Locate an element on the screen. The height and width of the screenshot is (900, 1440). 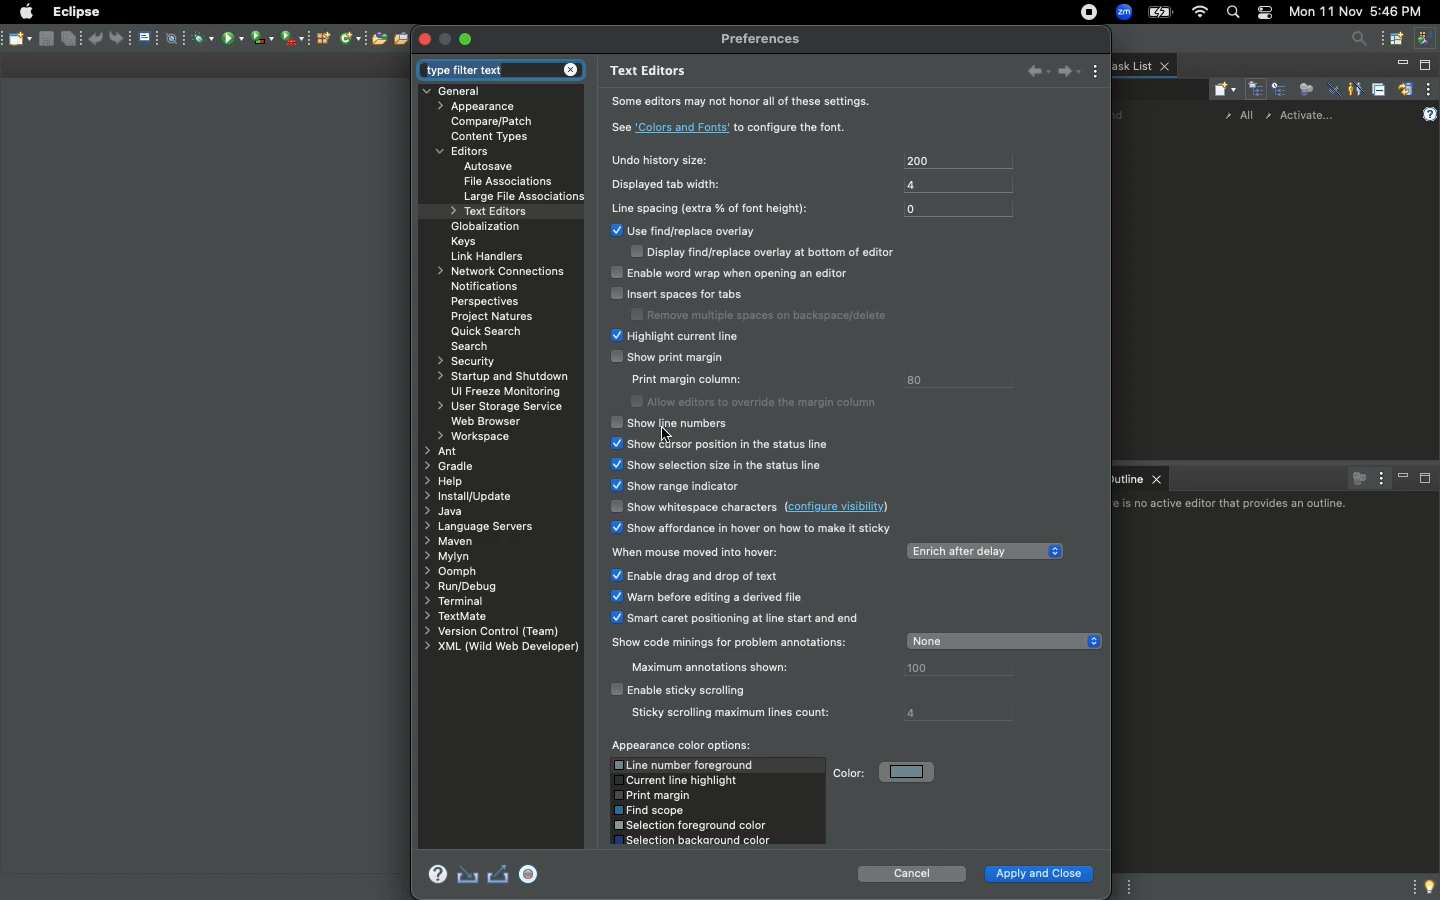
View menu is located at coordinates (1097, 71).